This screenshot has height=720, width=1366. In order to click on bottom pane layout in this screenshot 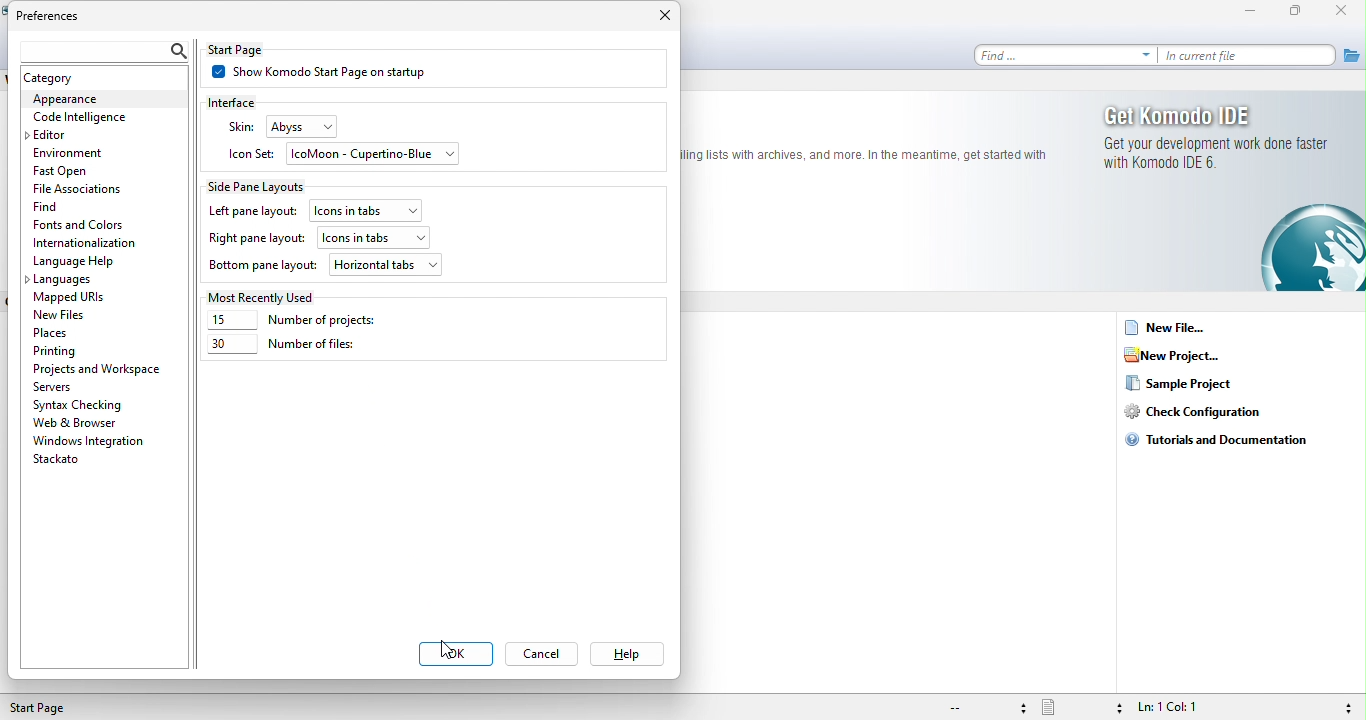, I will do `click(263, 267)`.